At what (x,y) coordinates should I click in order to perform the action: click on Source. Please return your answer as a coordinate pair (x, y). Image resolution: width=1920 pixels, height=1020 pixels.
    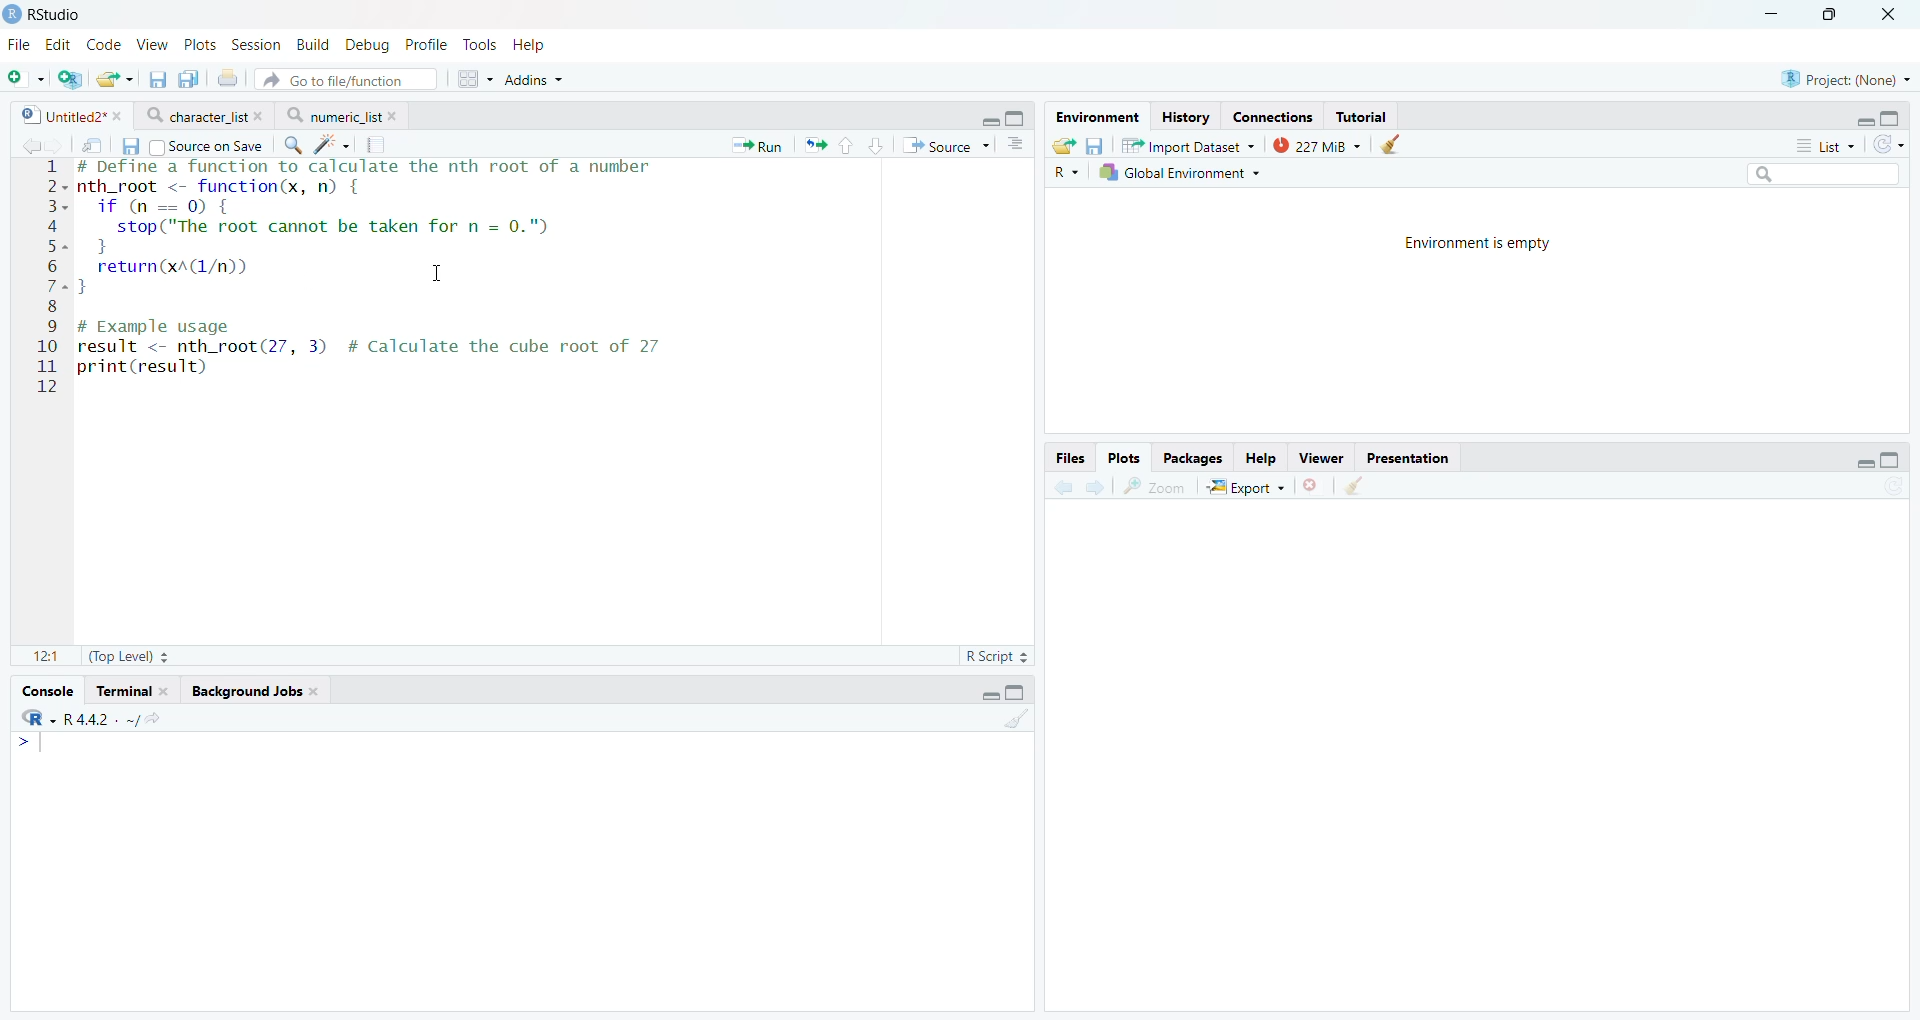
    Looking at the image, I should click on (945, 145).